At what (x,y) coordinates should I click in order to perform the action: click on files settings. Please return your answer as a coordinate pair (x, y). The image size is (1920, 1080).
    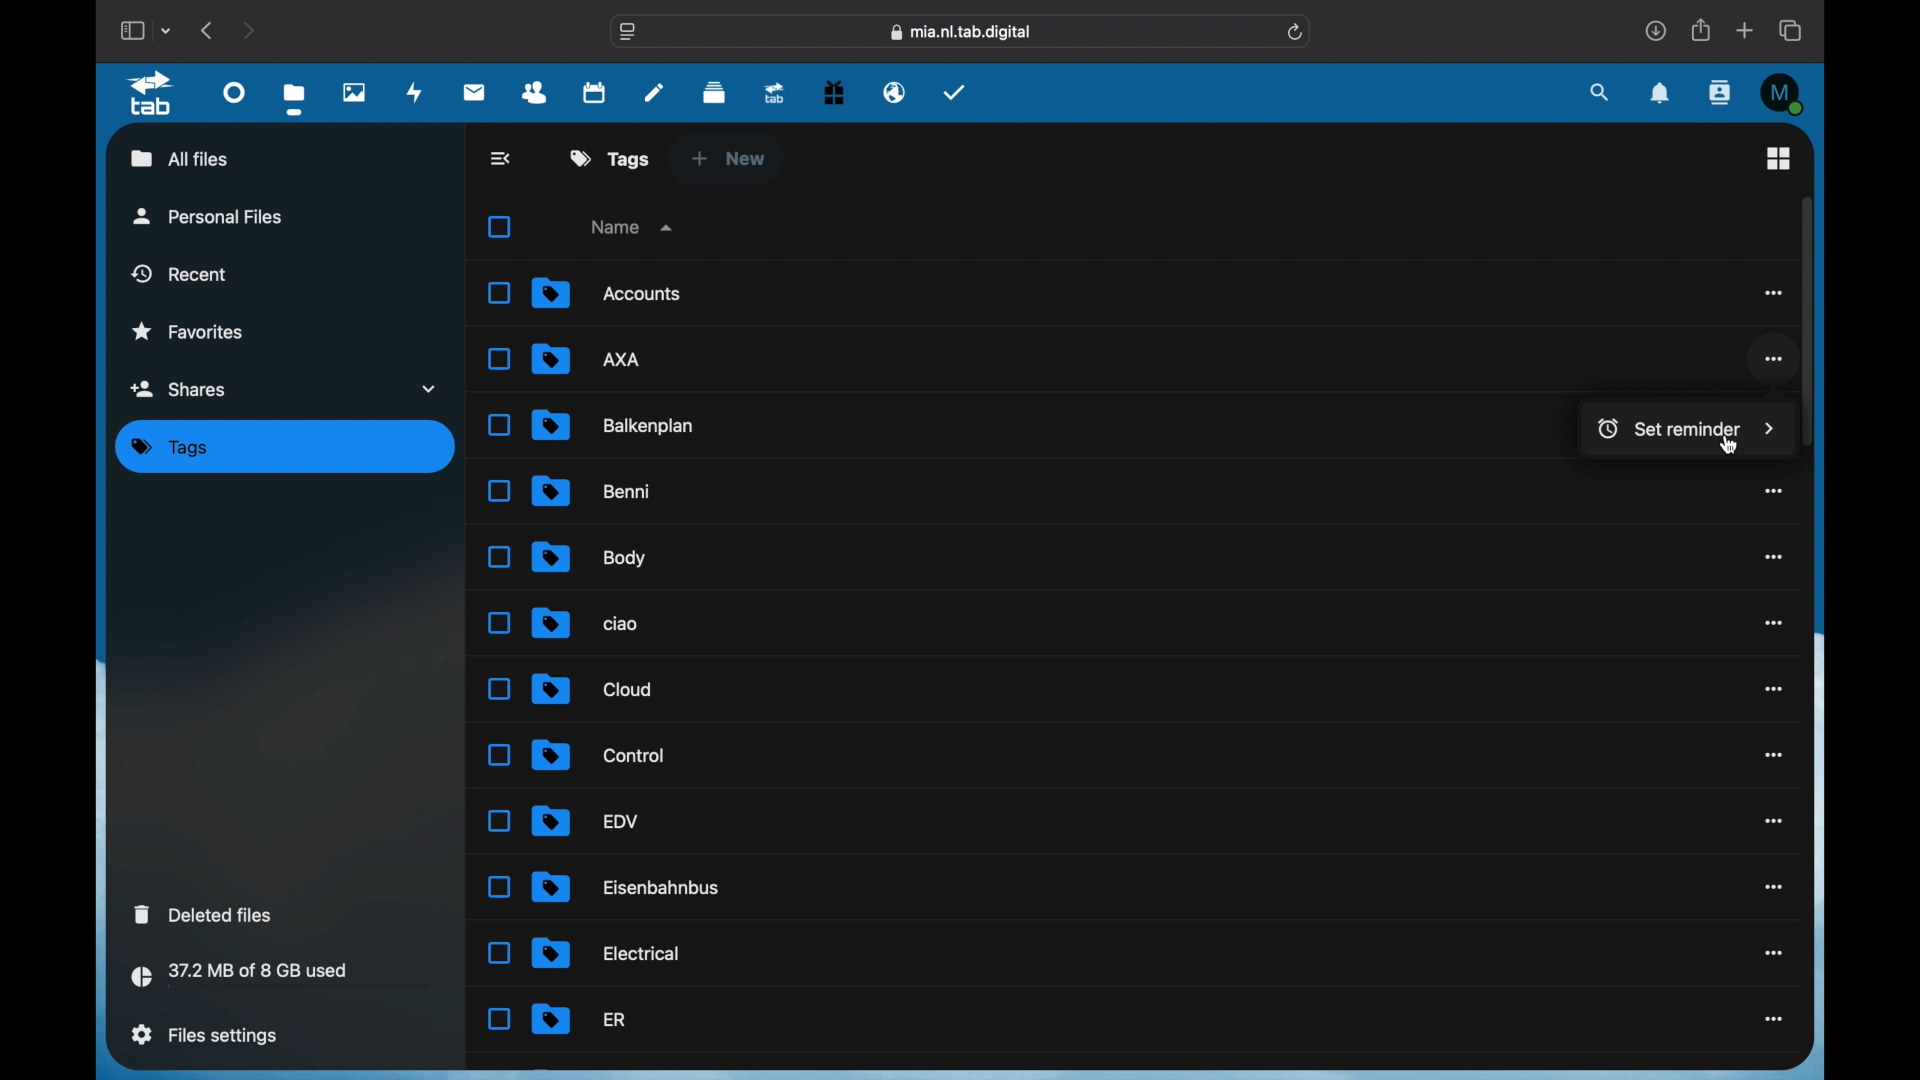
    Looking at the image, I should click on (205, 1034).